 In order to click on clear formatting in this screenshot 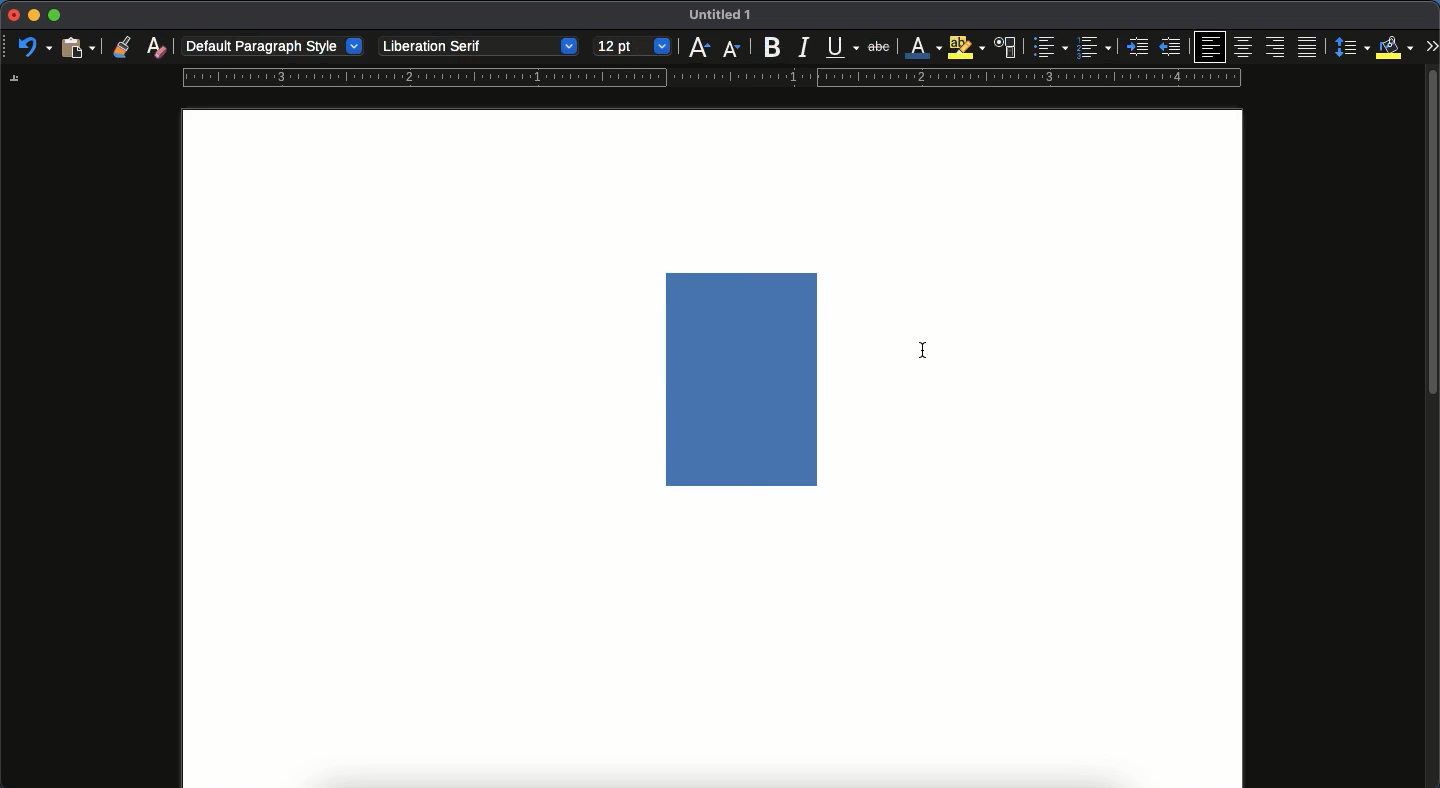, I will do `click(157, 47)`.